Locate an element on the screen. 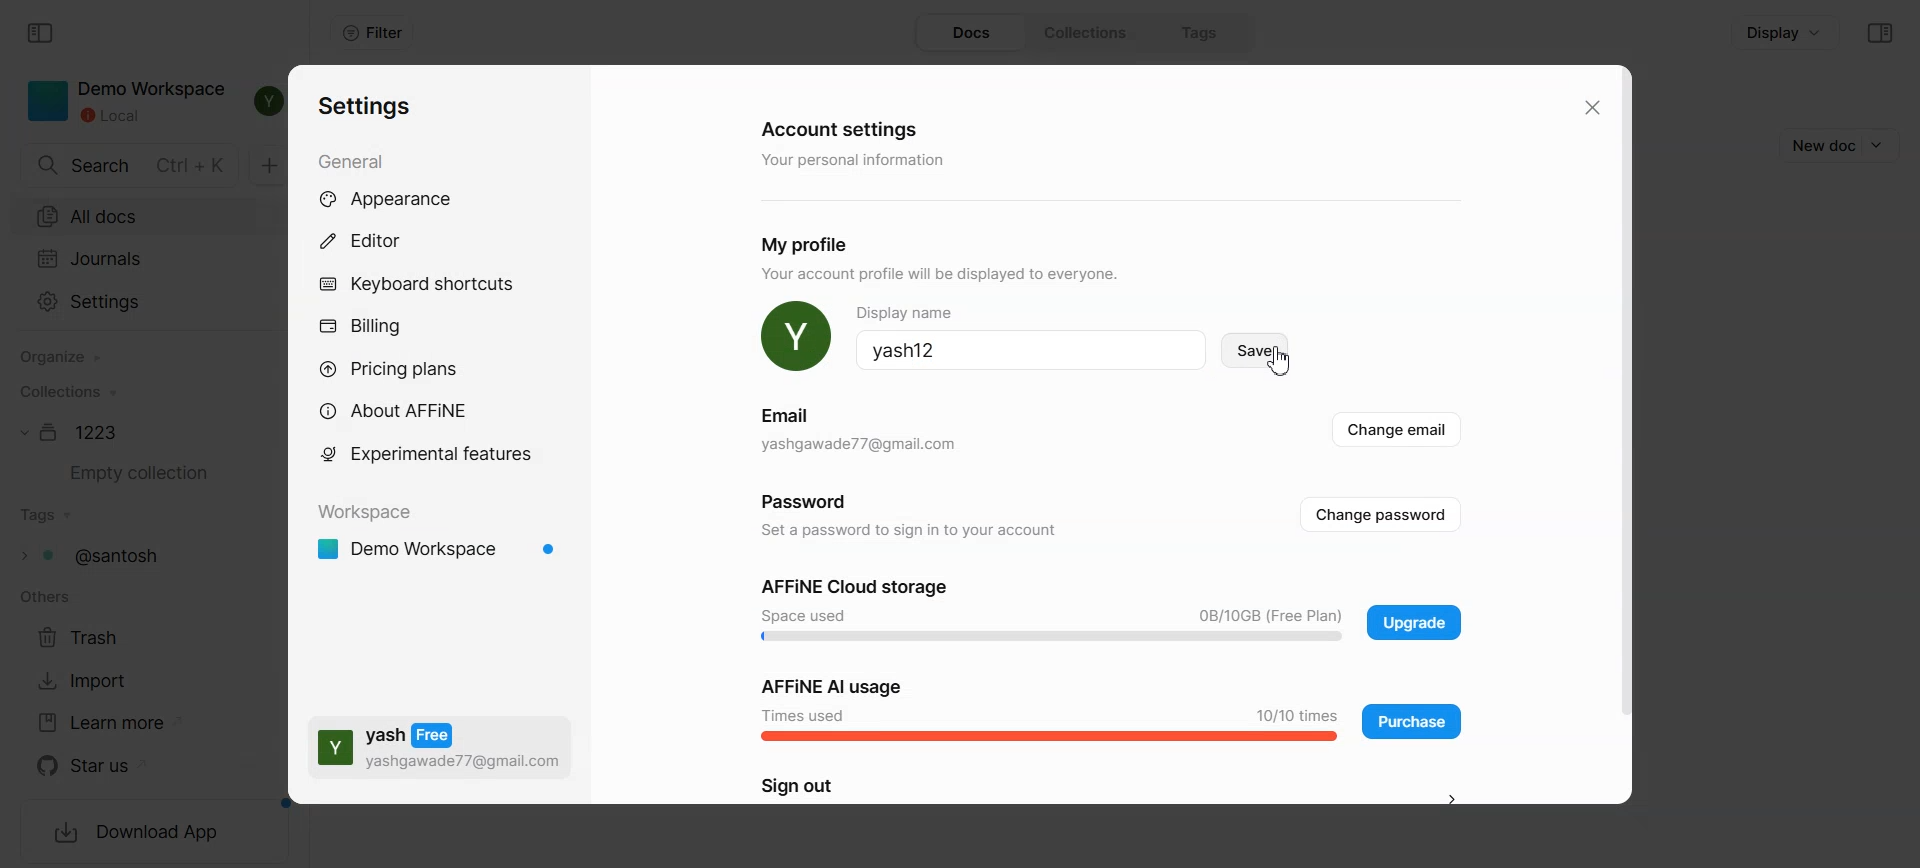 This screenshot has height=868, width=1920. Collapse sidebar is located at coordinates (42, 34).